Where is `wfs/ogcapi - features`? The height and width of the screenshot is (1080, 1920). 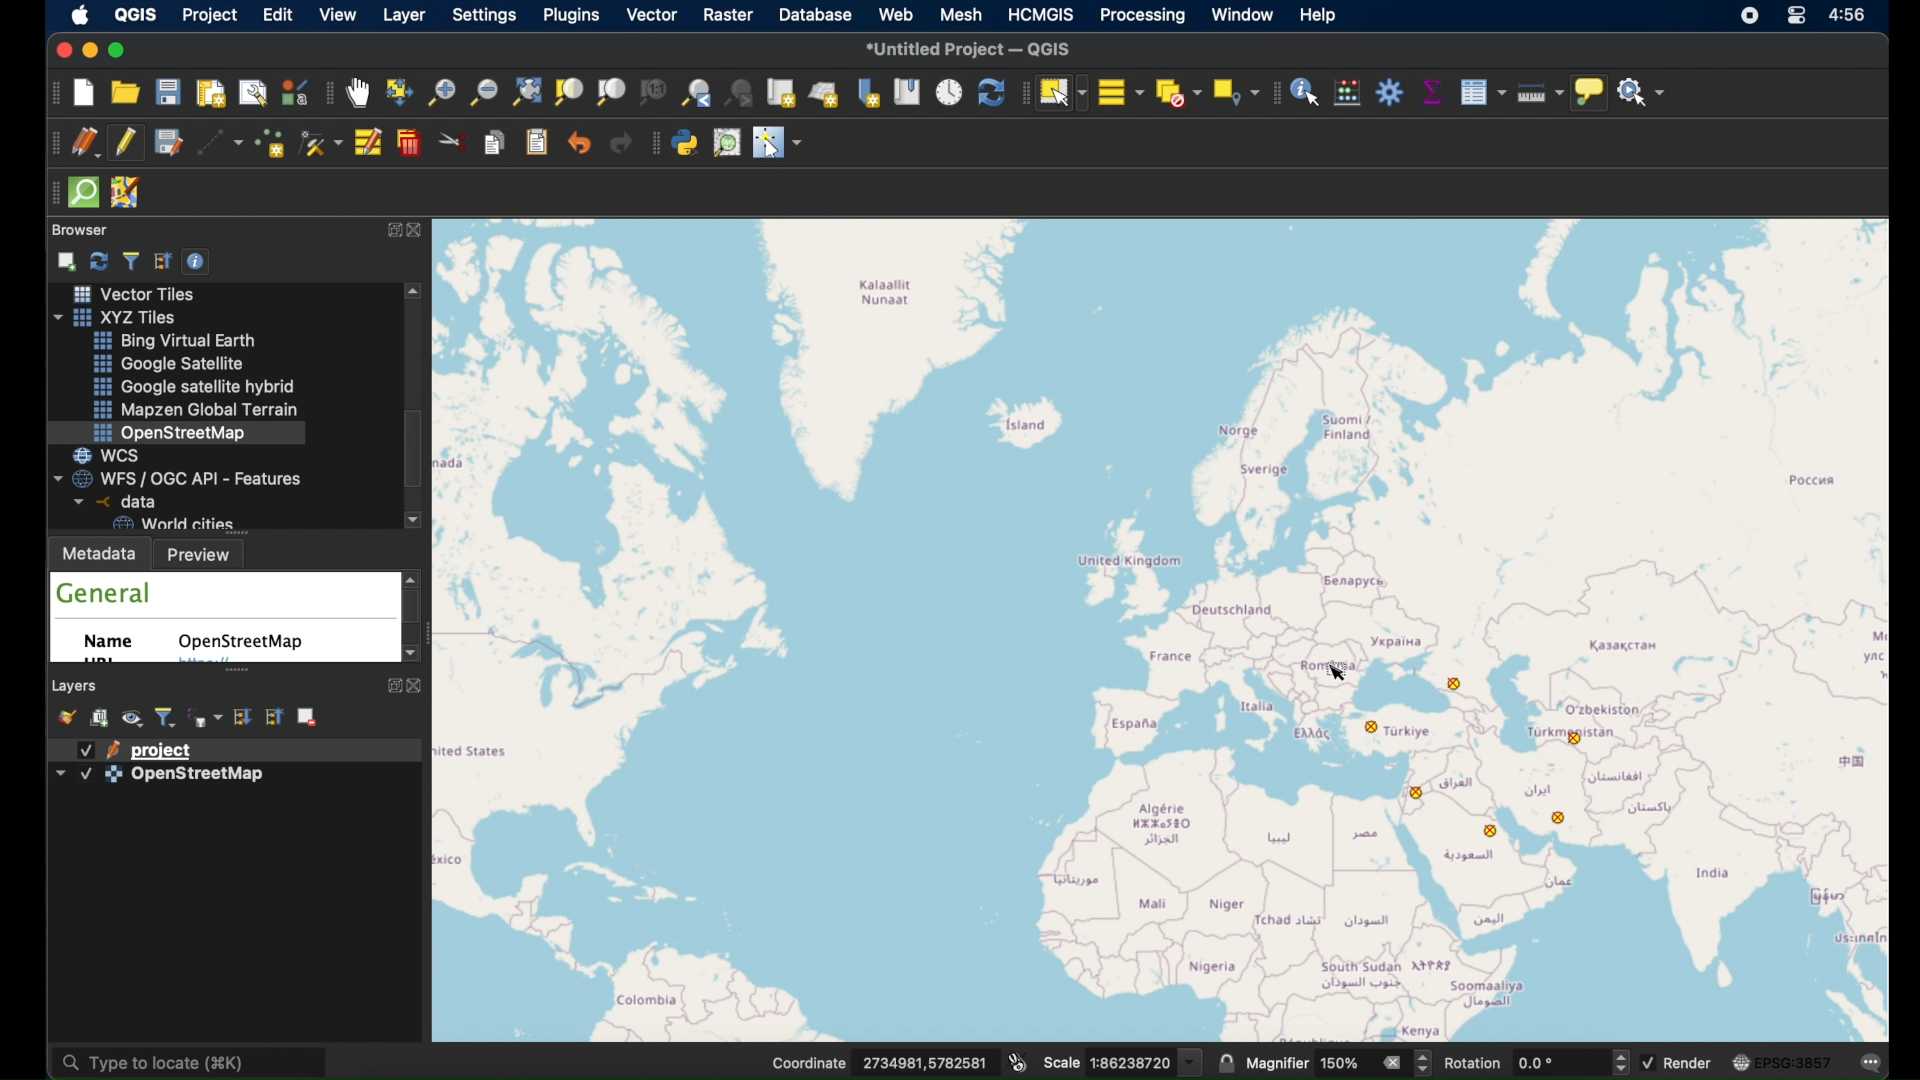 wfs/ogcapi - features is located at coordinates (179, 477).